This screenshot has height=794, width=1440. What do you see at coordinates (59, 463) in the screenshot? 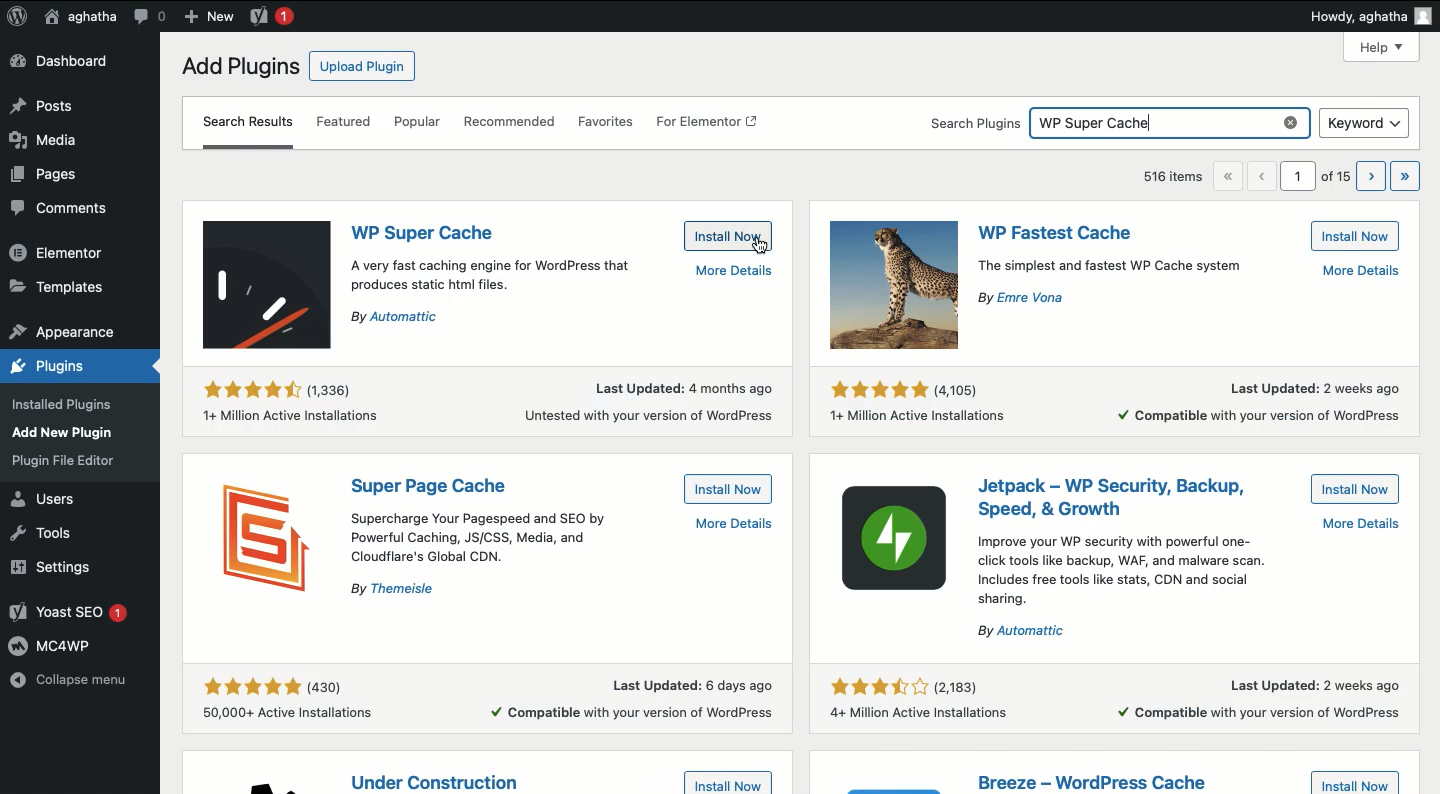
I see `Plugins` at bounding box center [59, 463].